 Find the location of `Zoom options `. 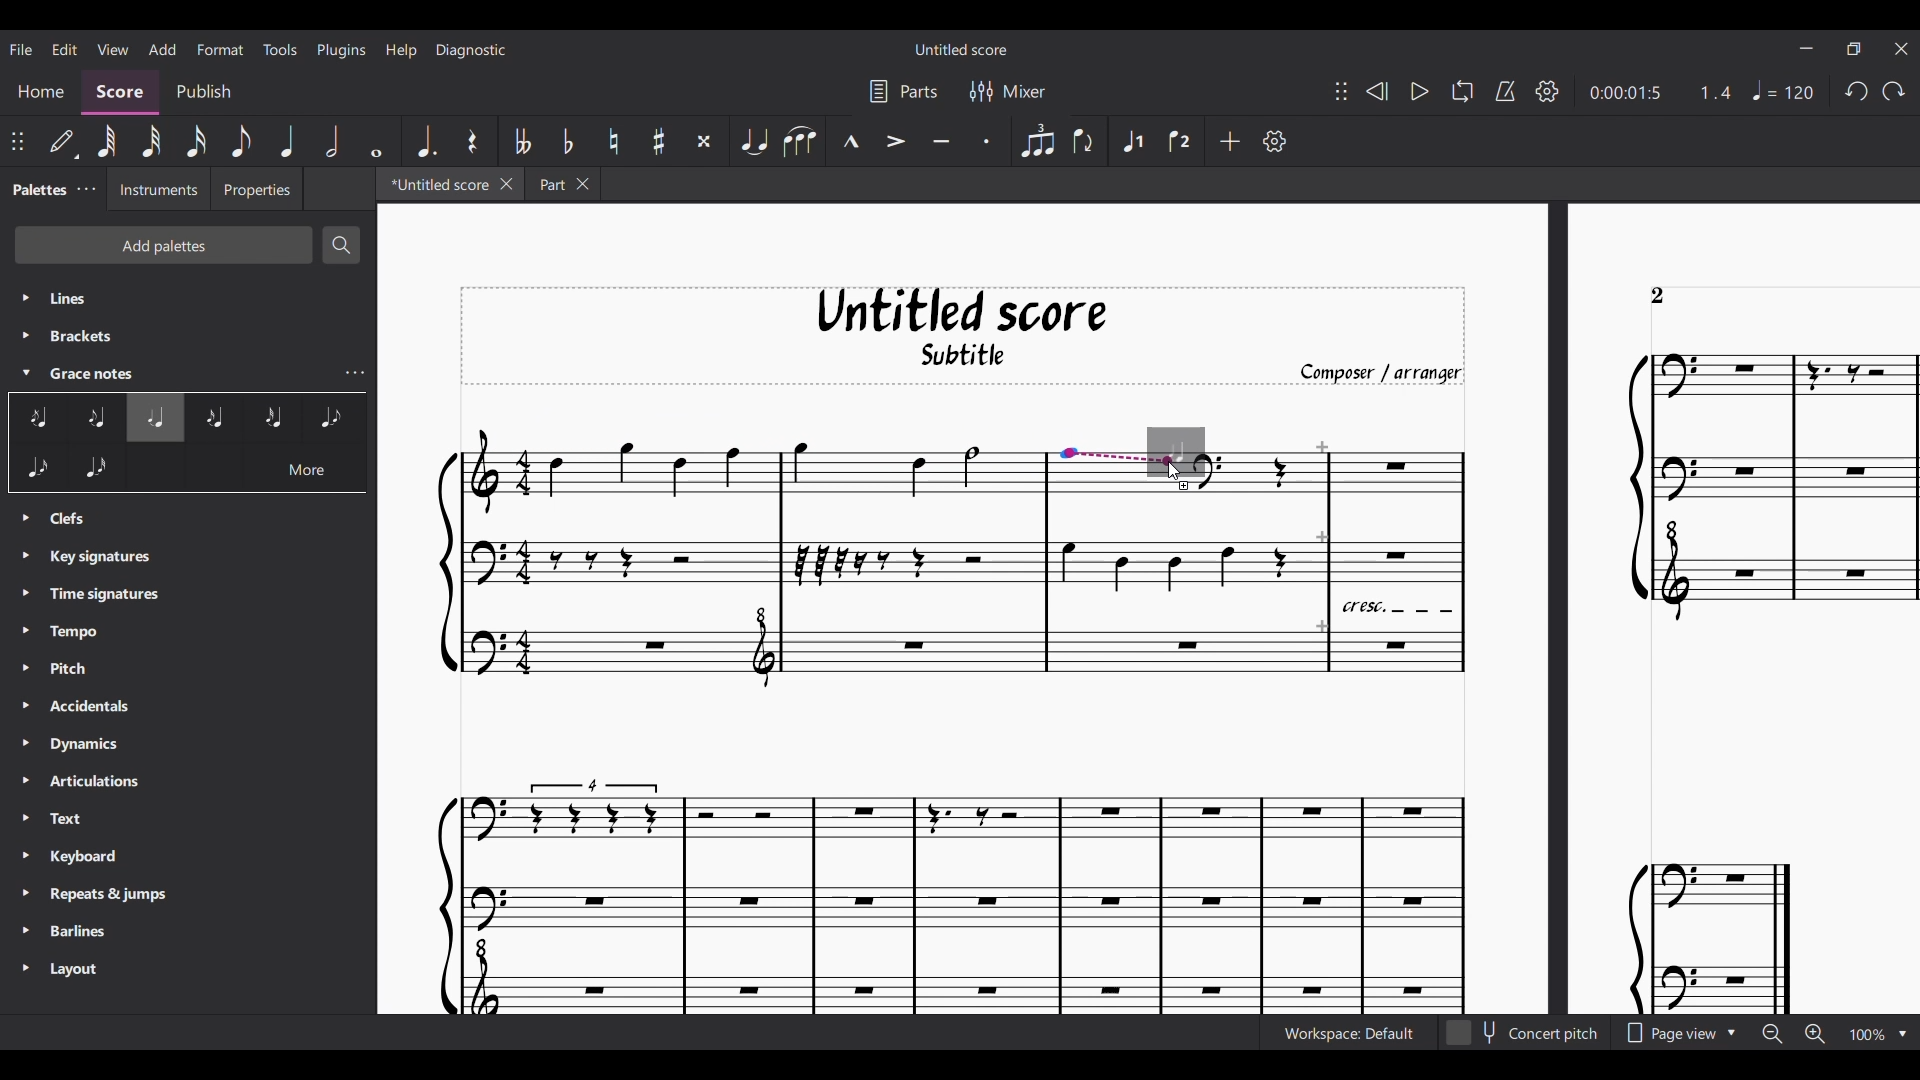

Zoom options  is located at coordinates (1903, 1034).